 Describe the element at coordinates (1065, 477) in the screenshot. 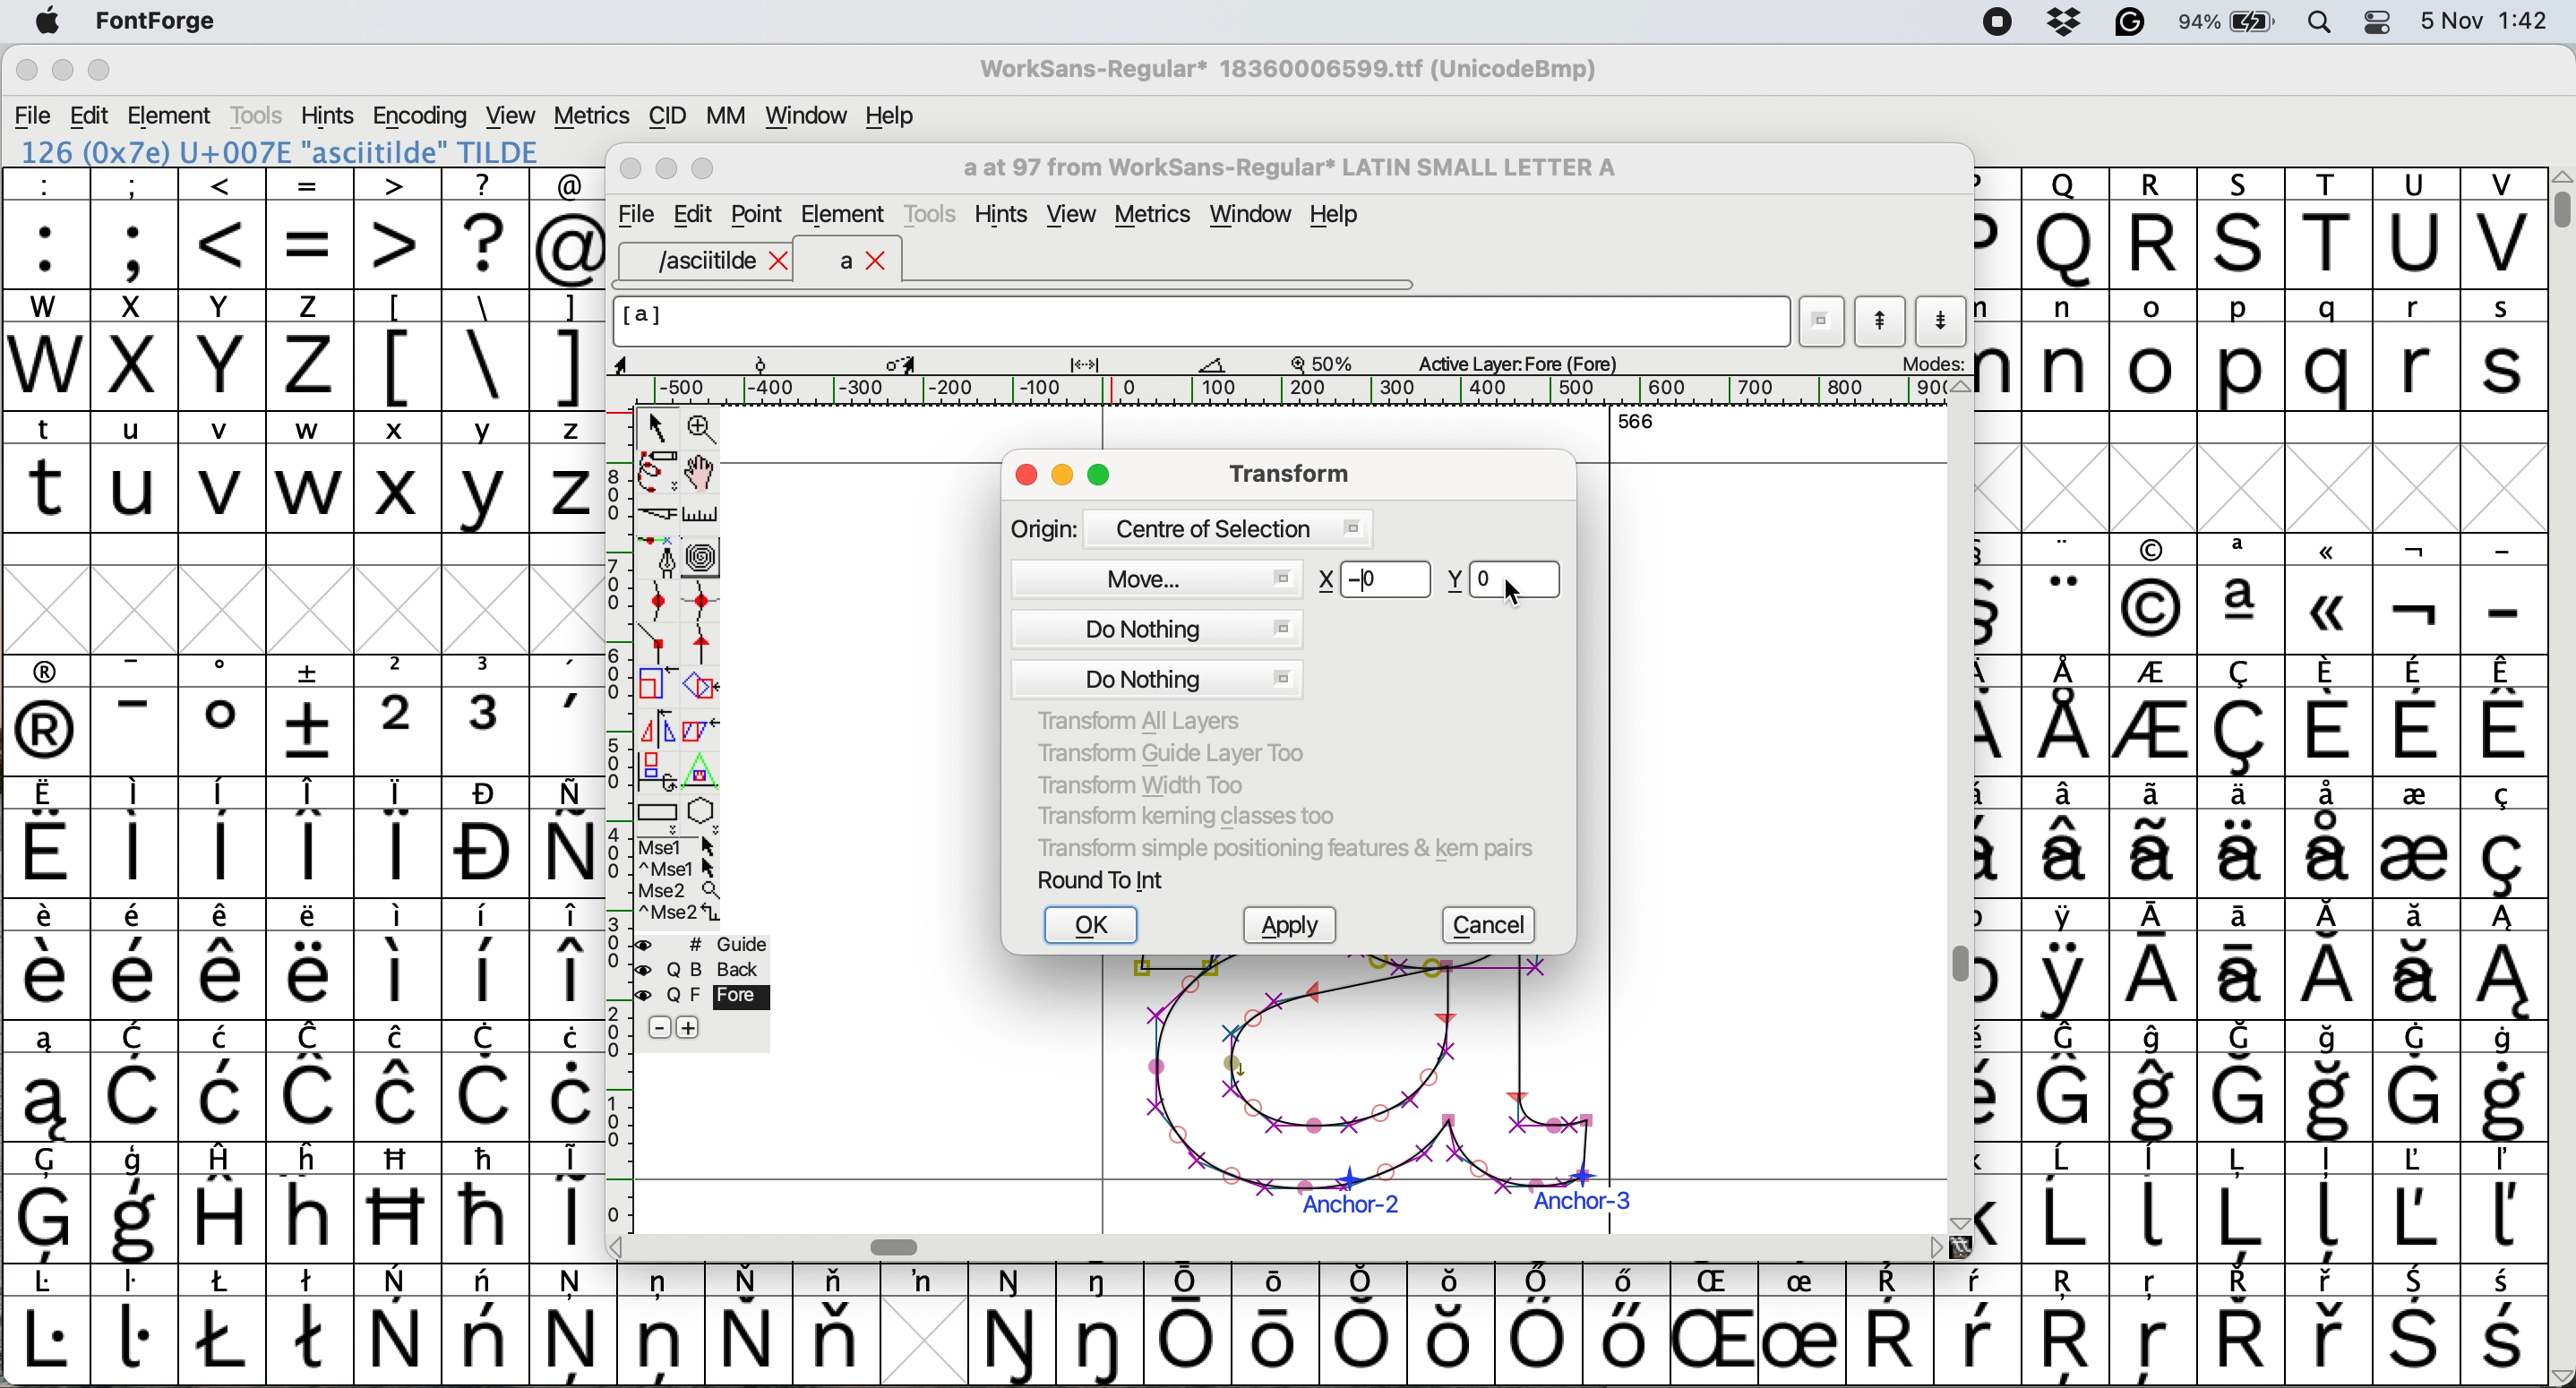

I see `minimise` at that location.